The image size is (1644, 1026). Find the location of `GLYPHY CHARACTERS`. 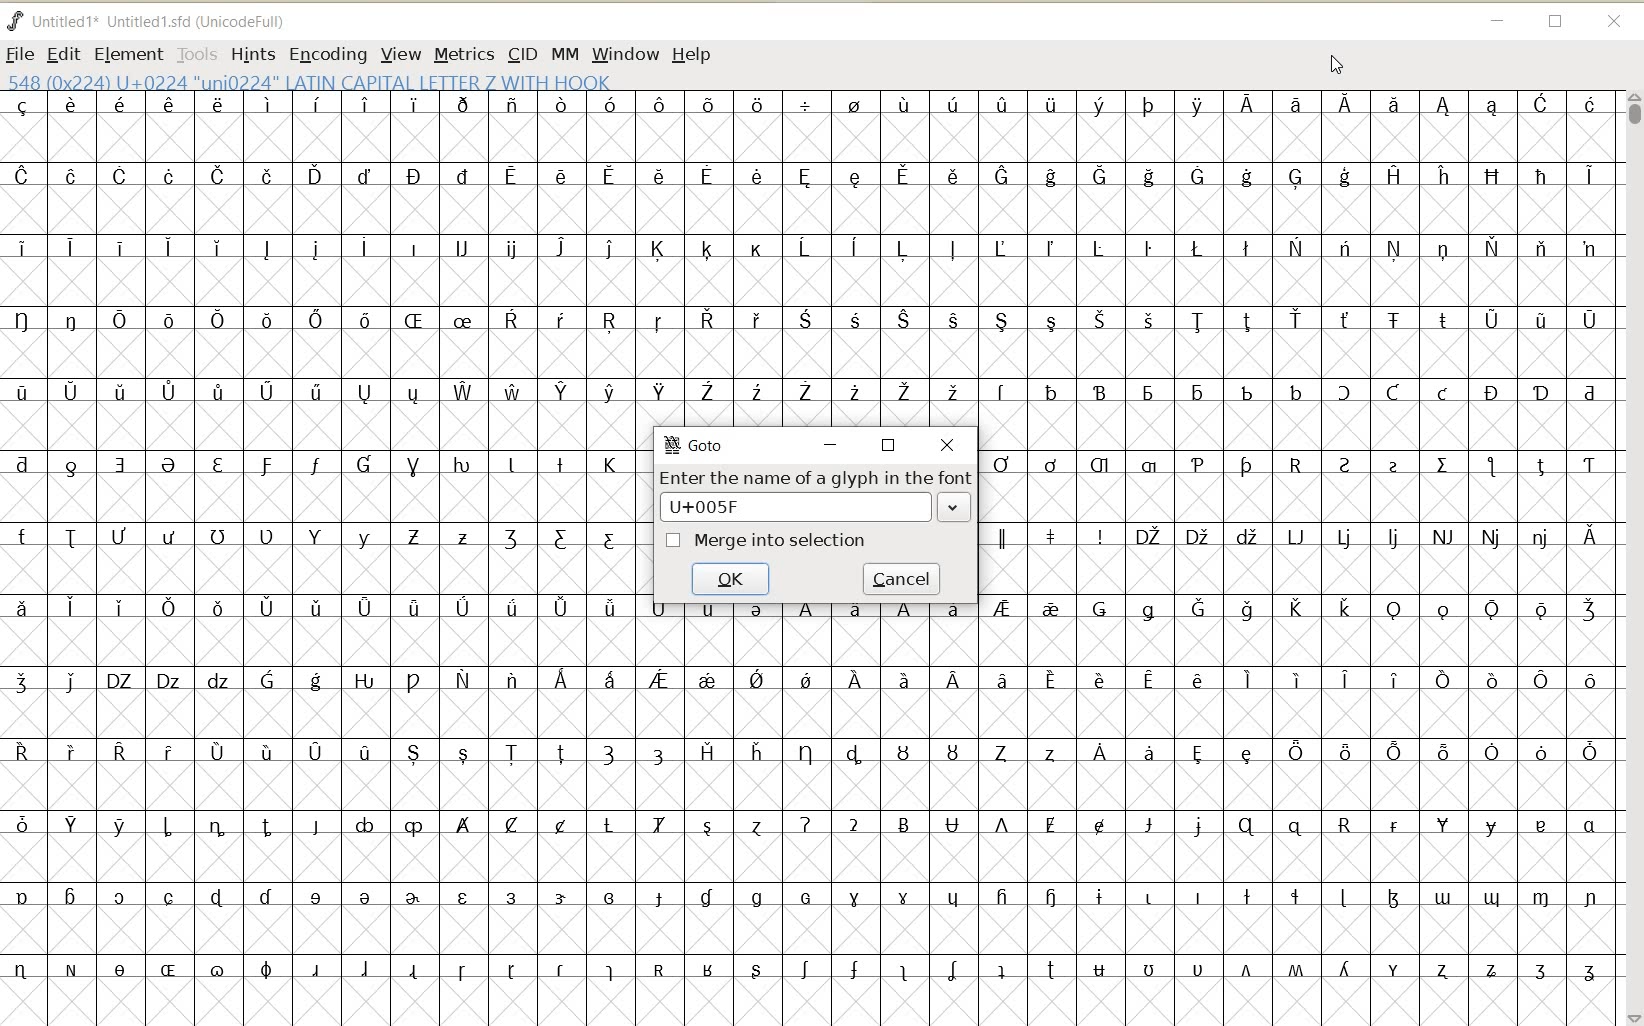

GLYPHY CHARACTERS is located at coordinates (1298, 732).